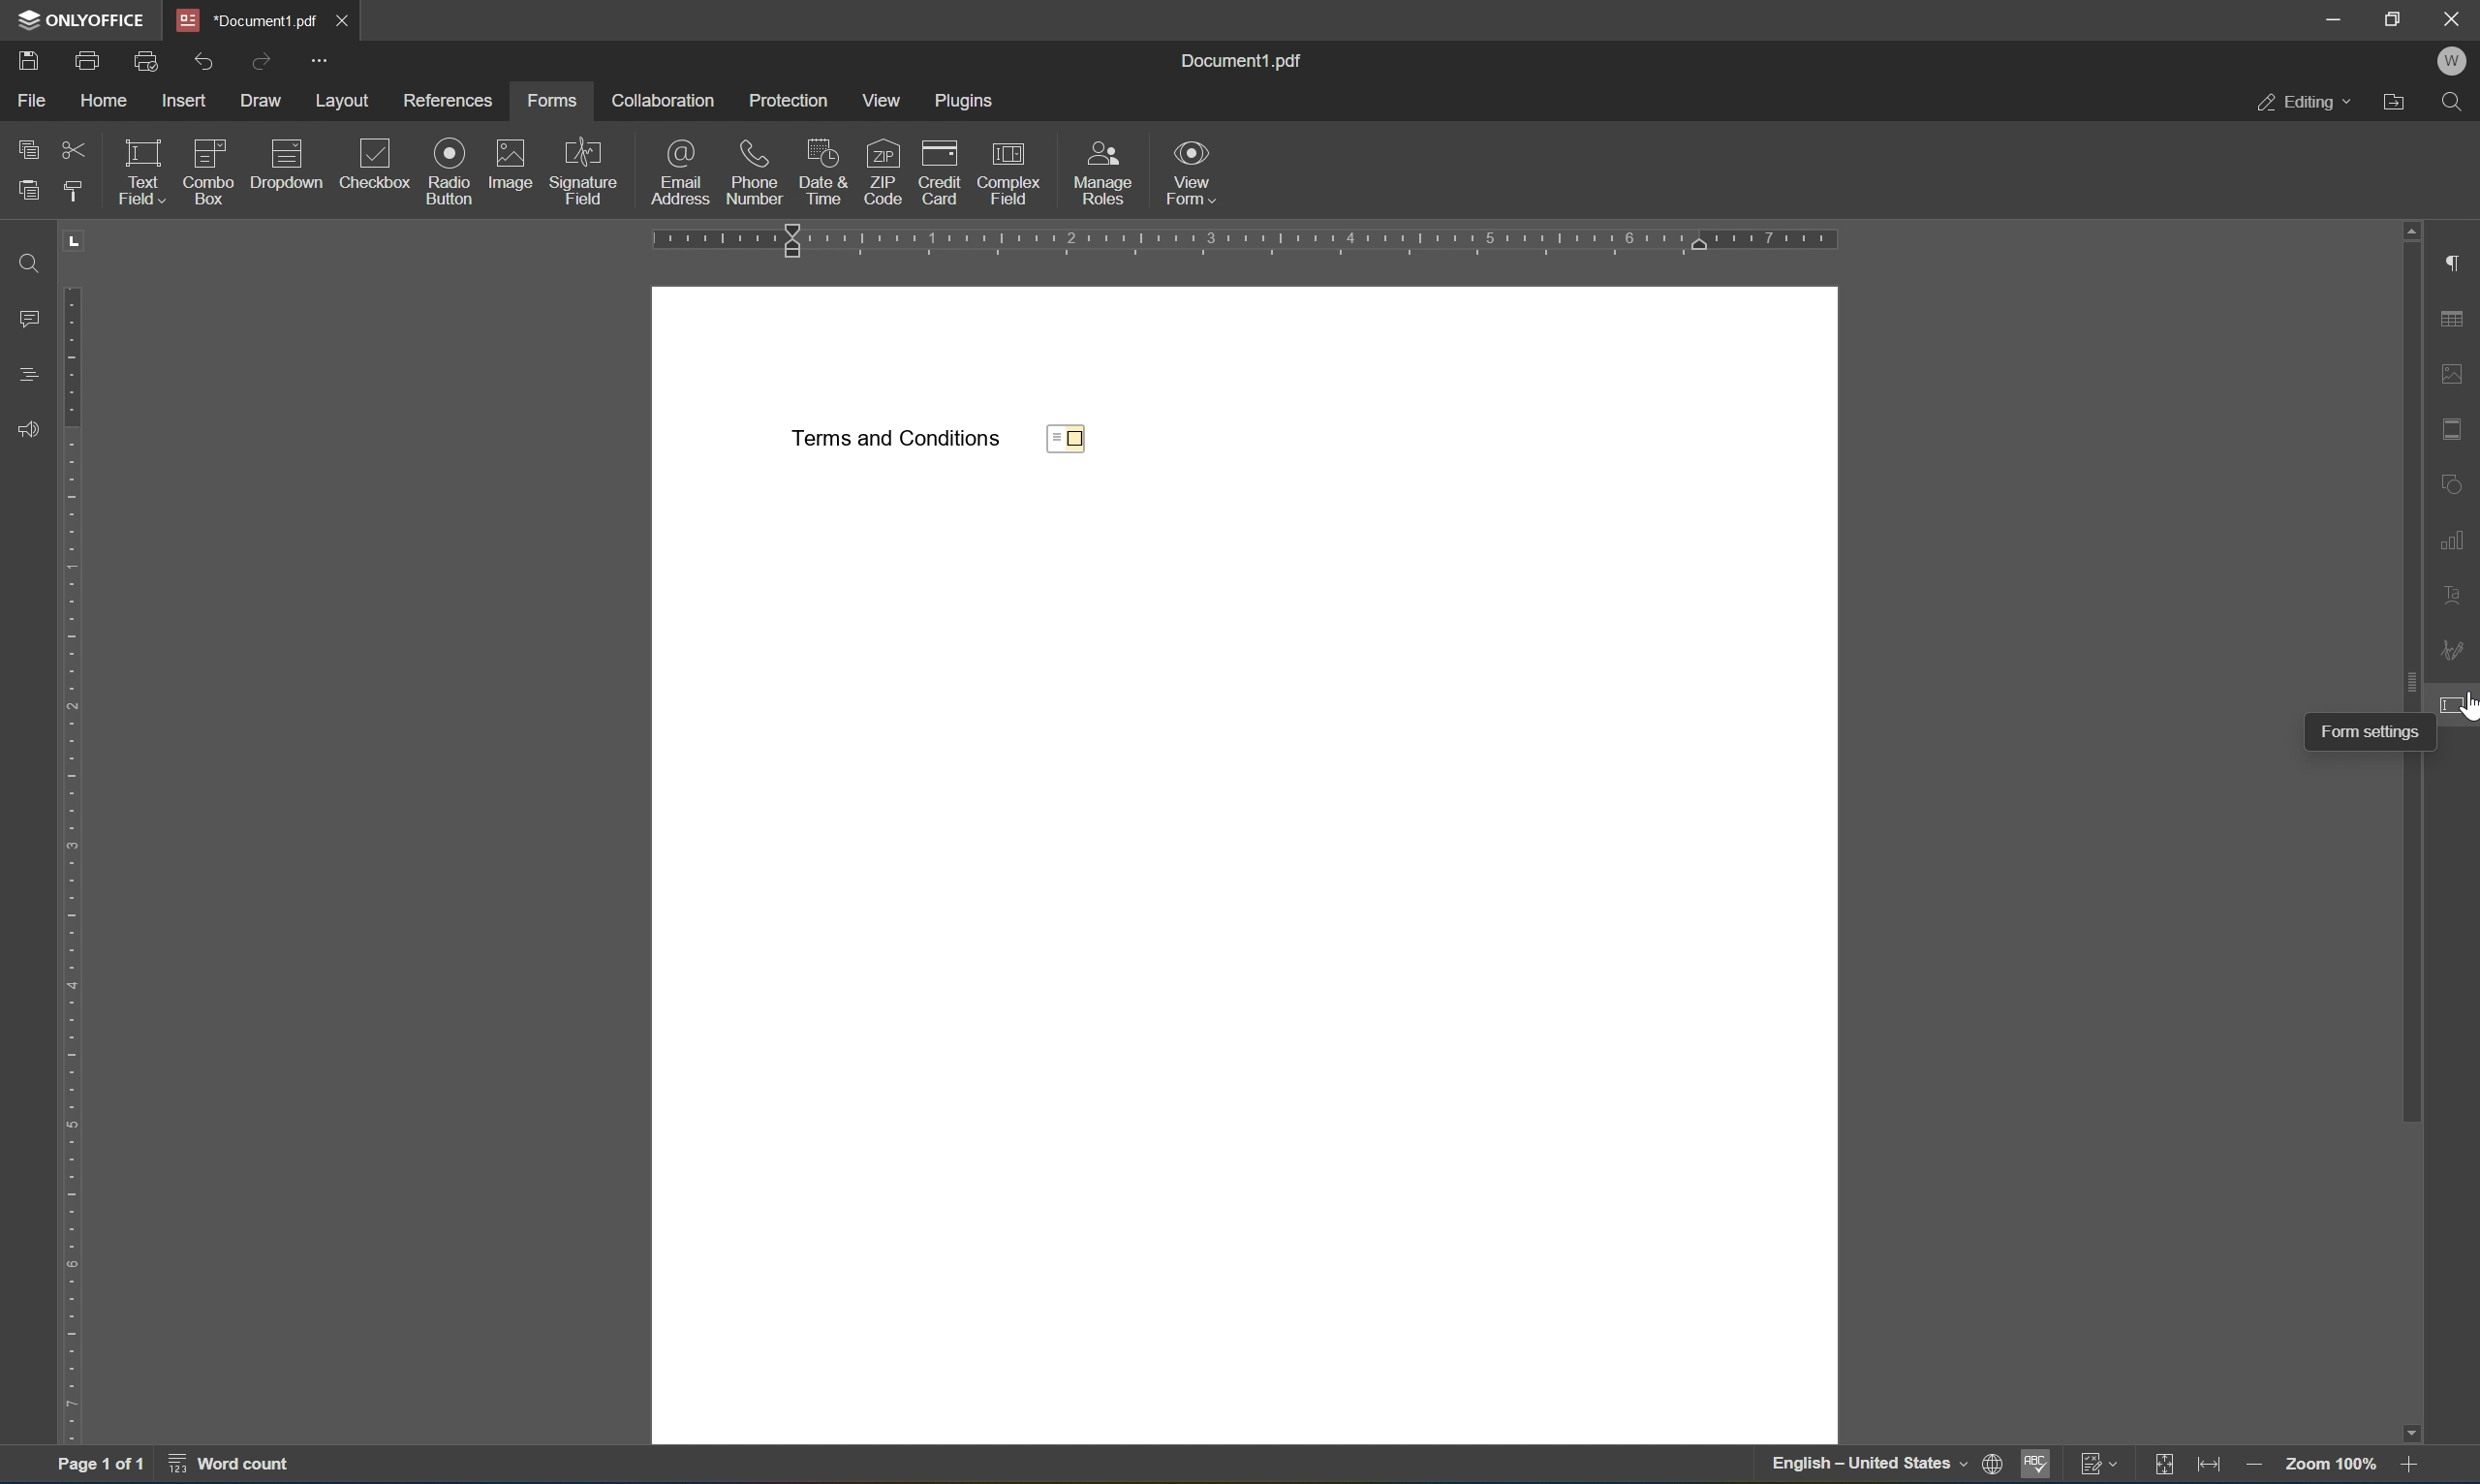 The width and height of the screenshot is (2480, 1484). I want to click on credit card, so click(934, 169).